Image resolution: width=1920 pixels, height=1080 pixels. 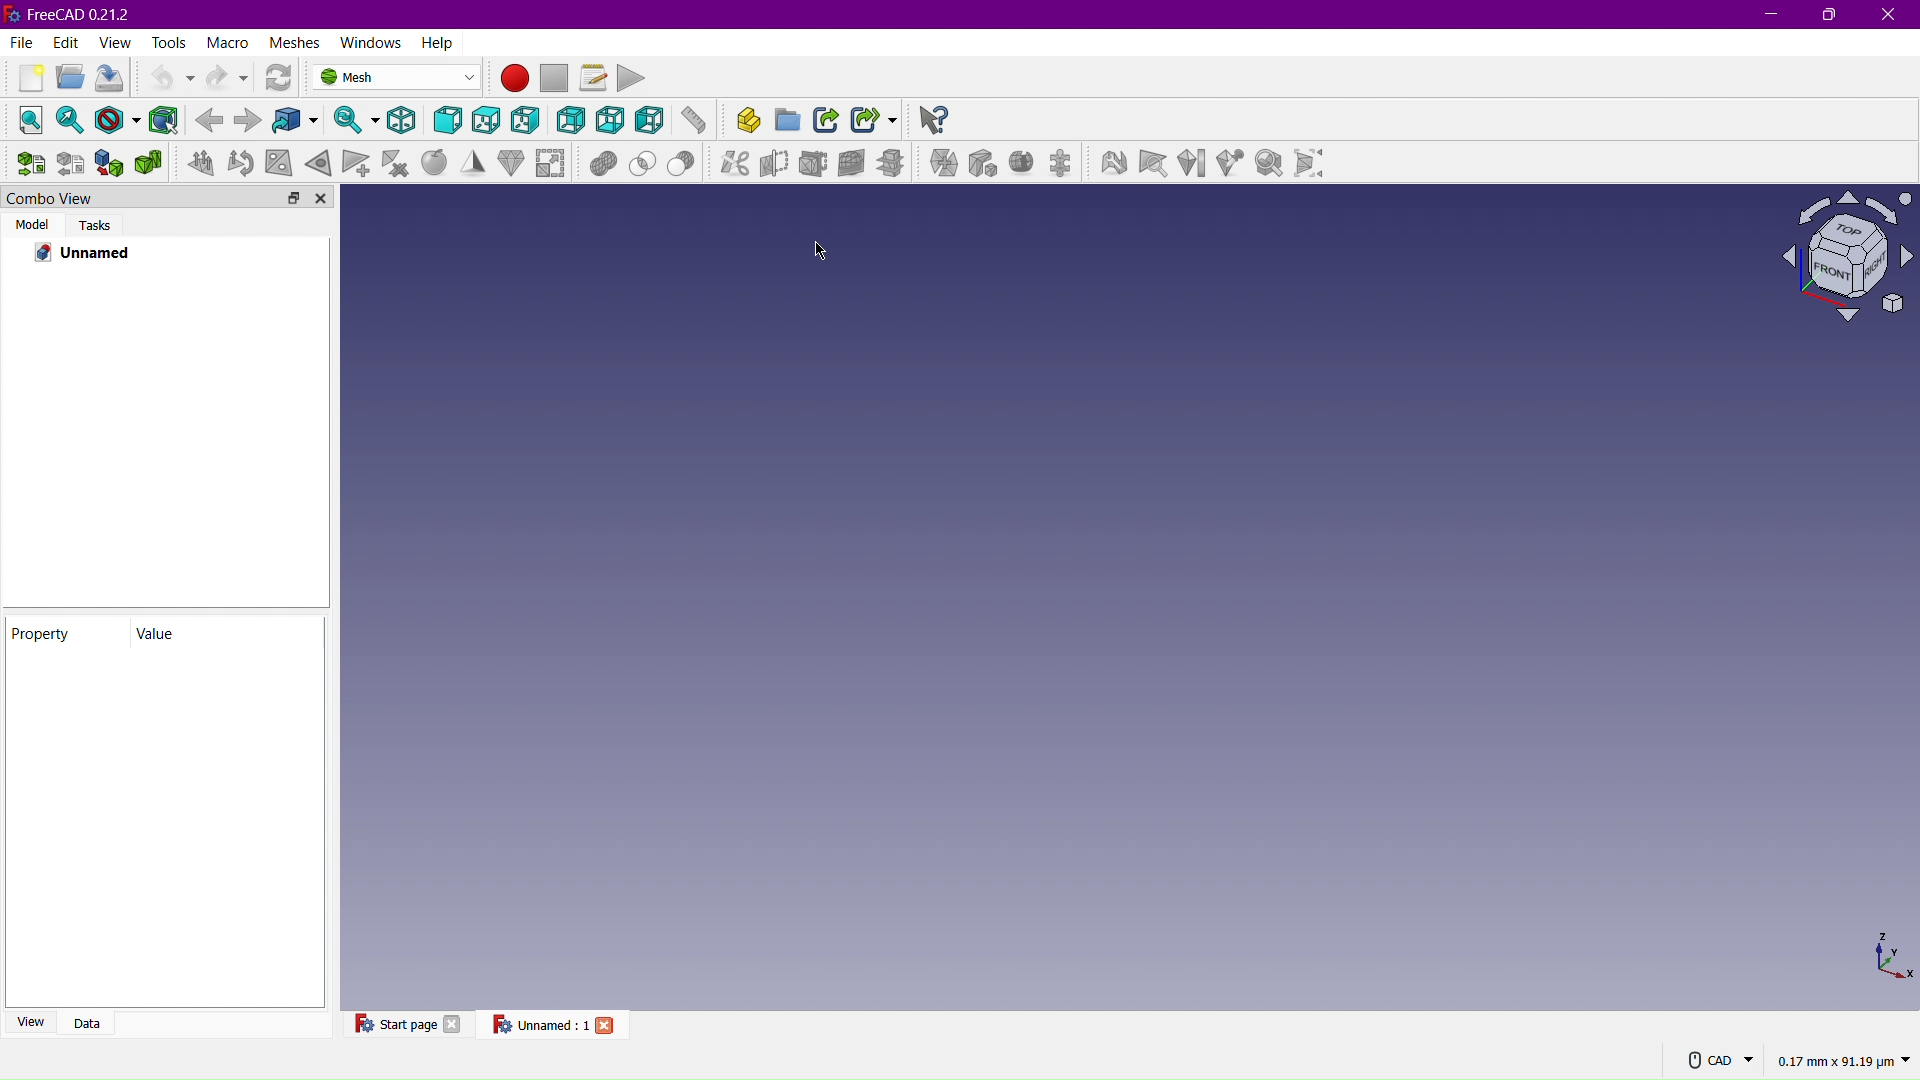 I want to click on Draw Style, so click(x=118, y=119).